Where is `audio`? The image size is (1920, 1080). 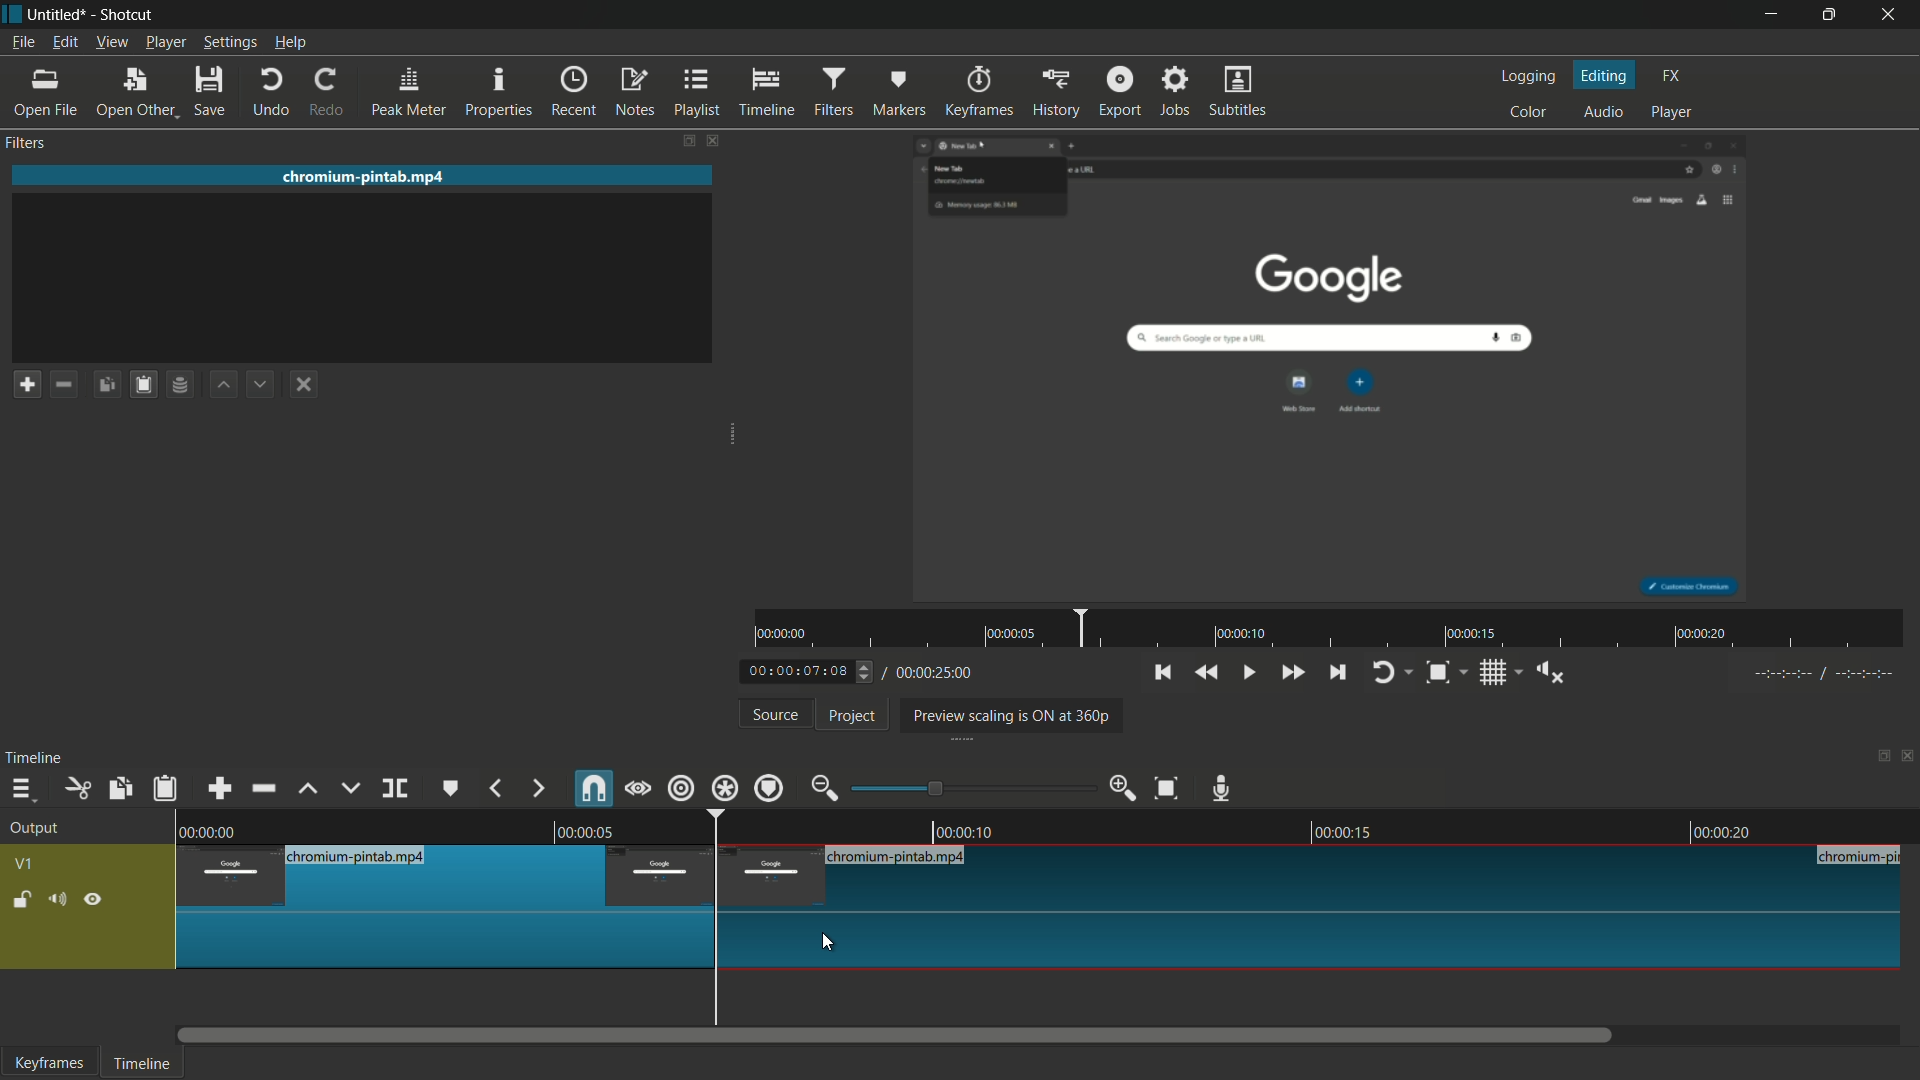
audio is located at coordinates (1604, 113).